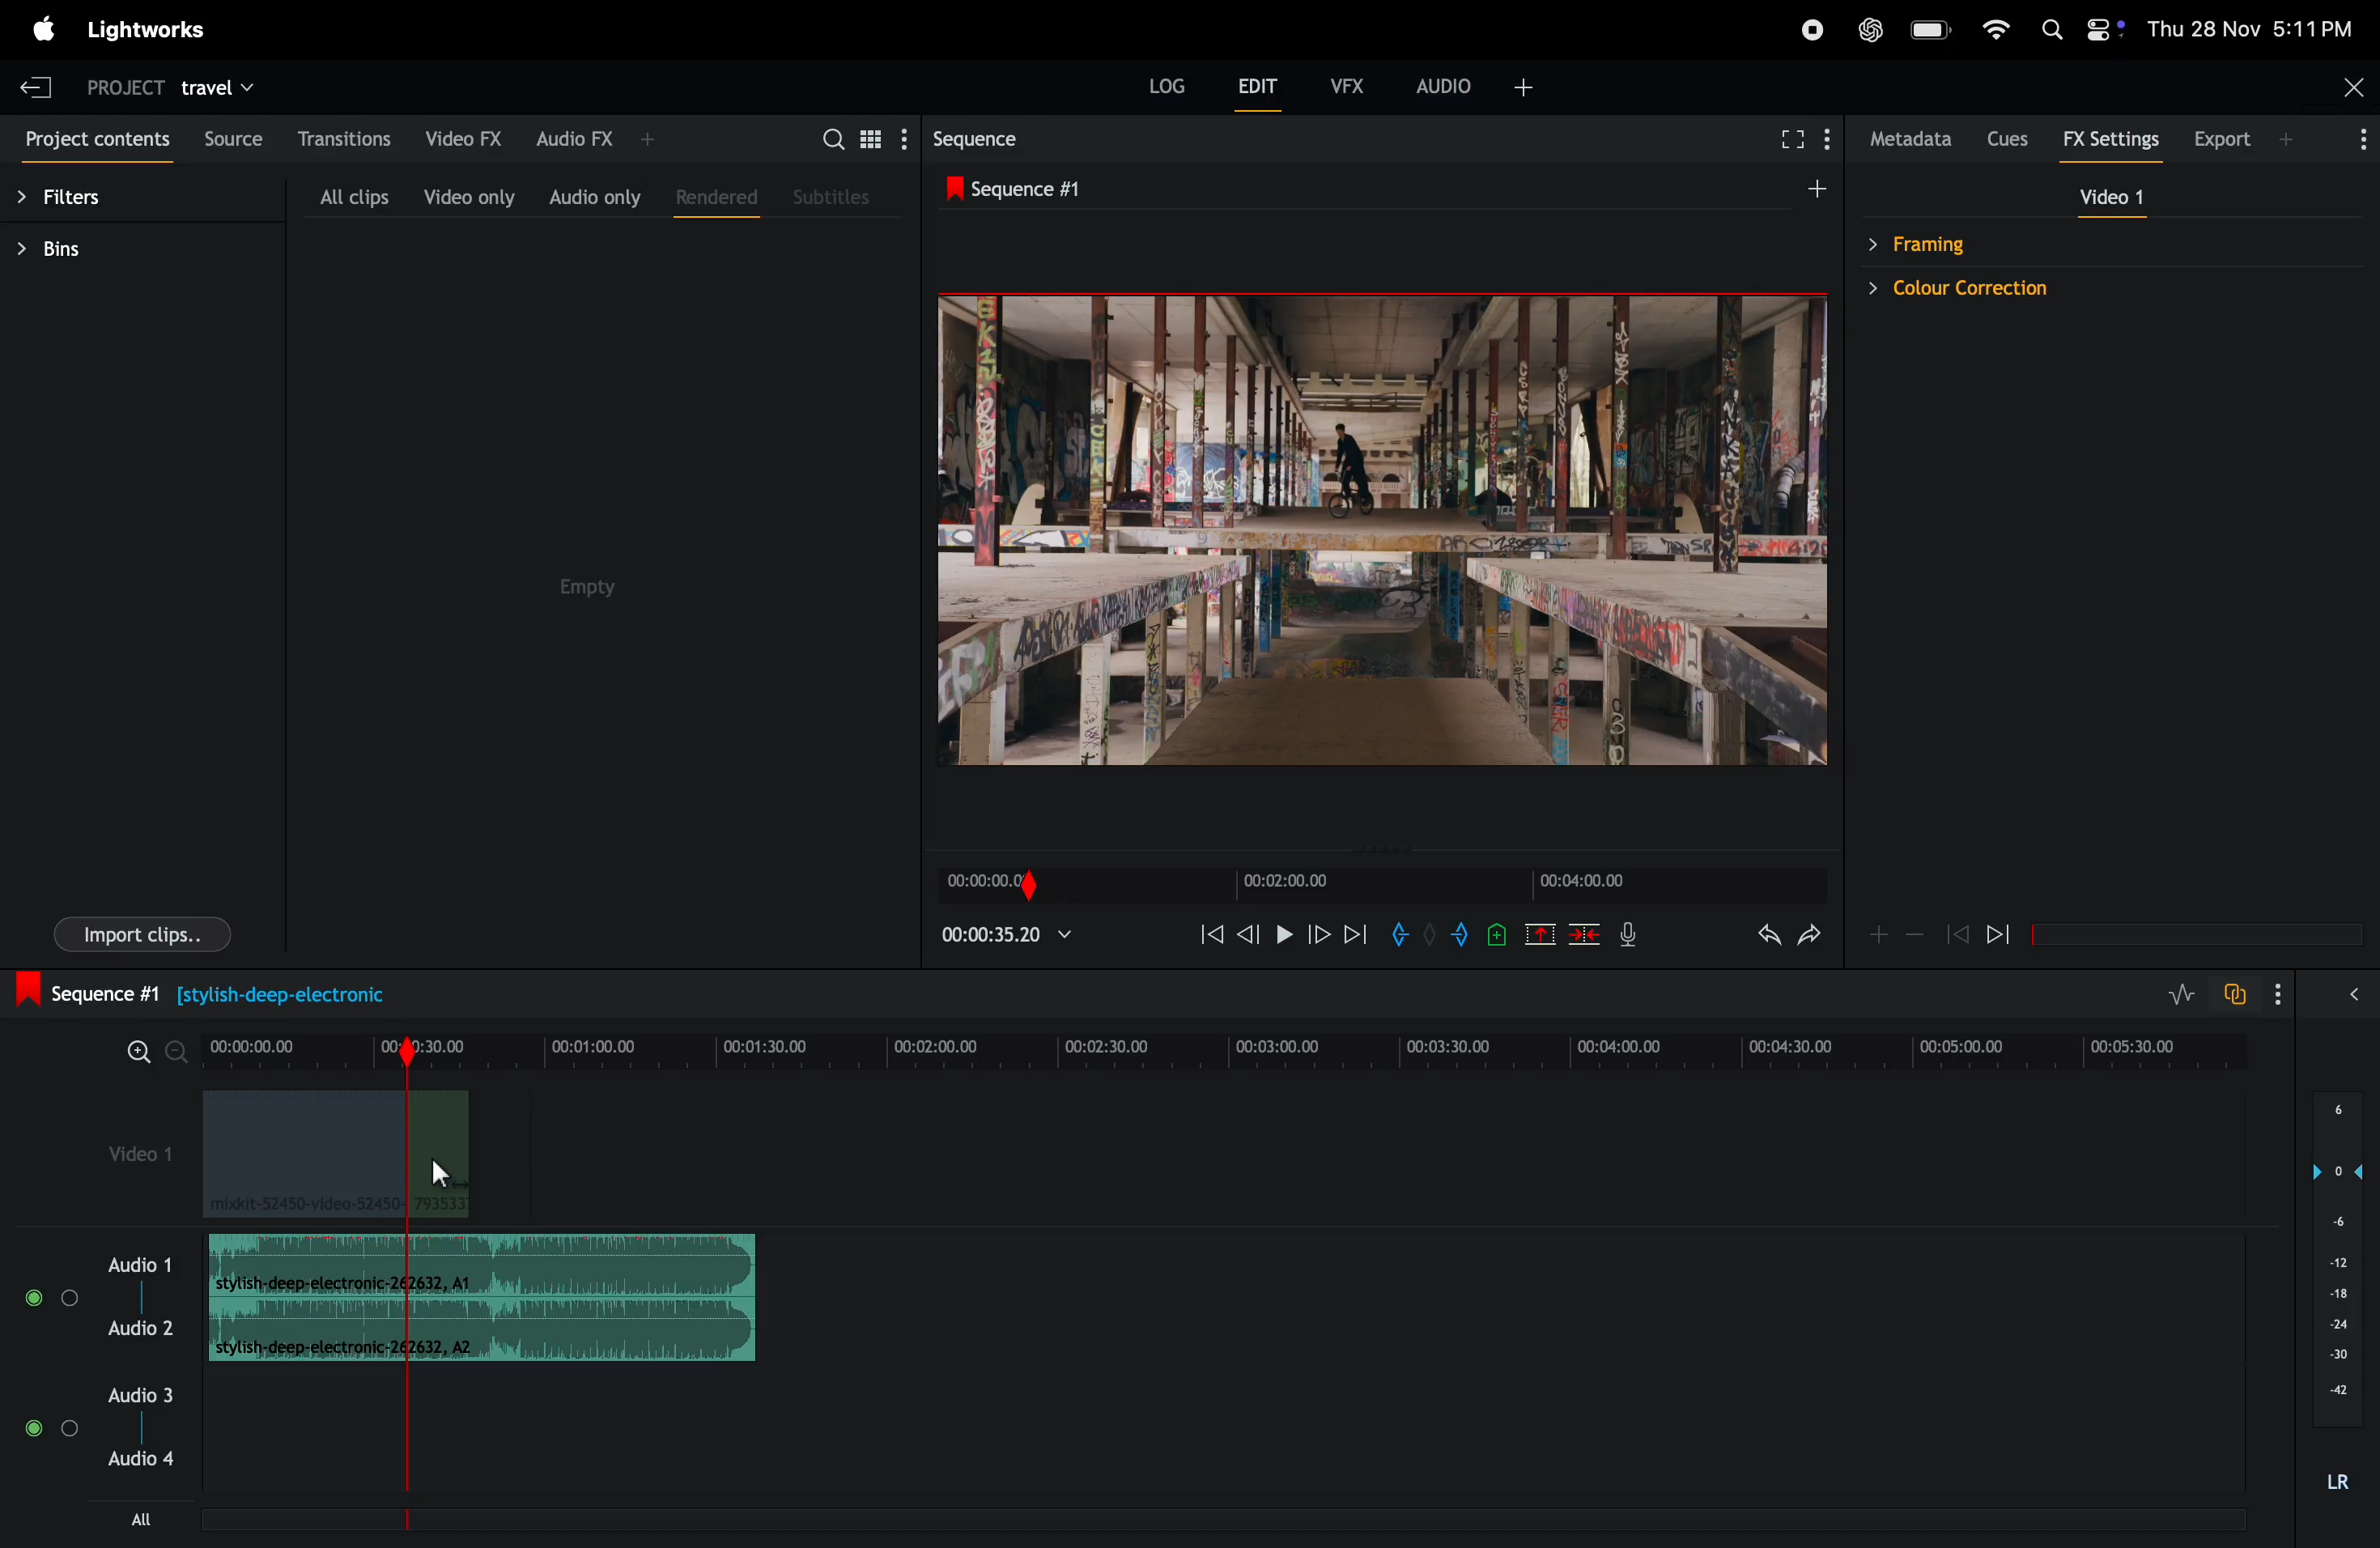 Image resolution: width=2380 pixels, height=1548 pixels. What do you see at coordinates (140, 1263) in the screenshot?
I see `audio 1 and 2` at bounding box center [140, 1263].